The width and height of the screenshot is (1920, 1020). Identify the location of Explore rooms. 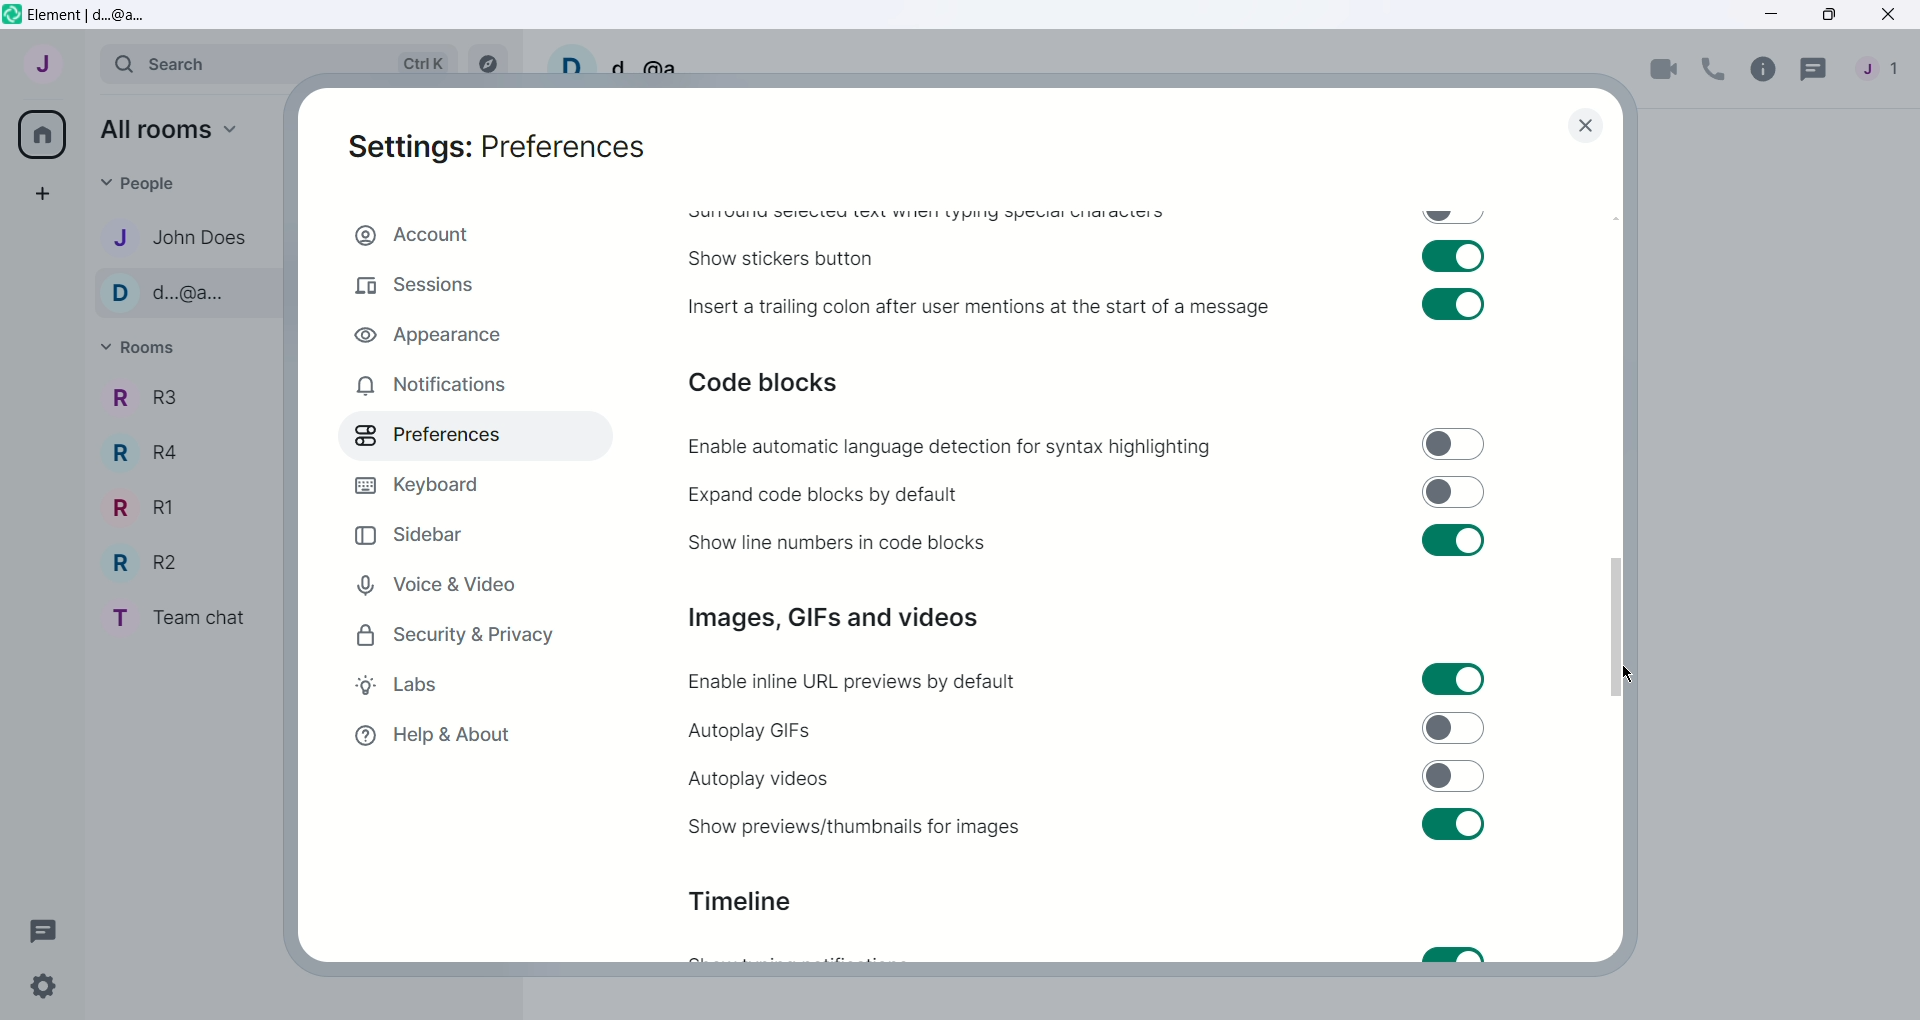
(487, 60).